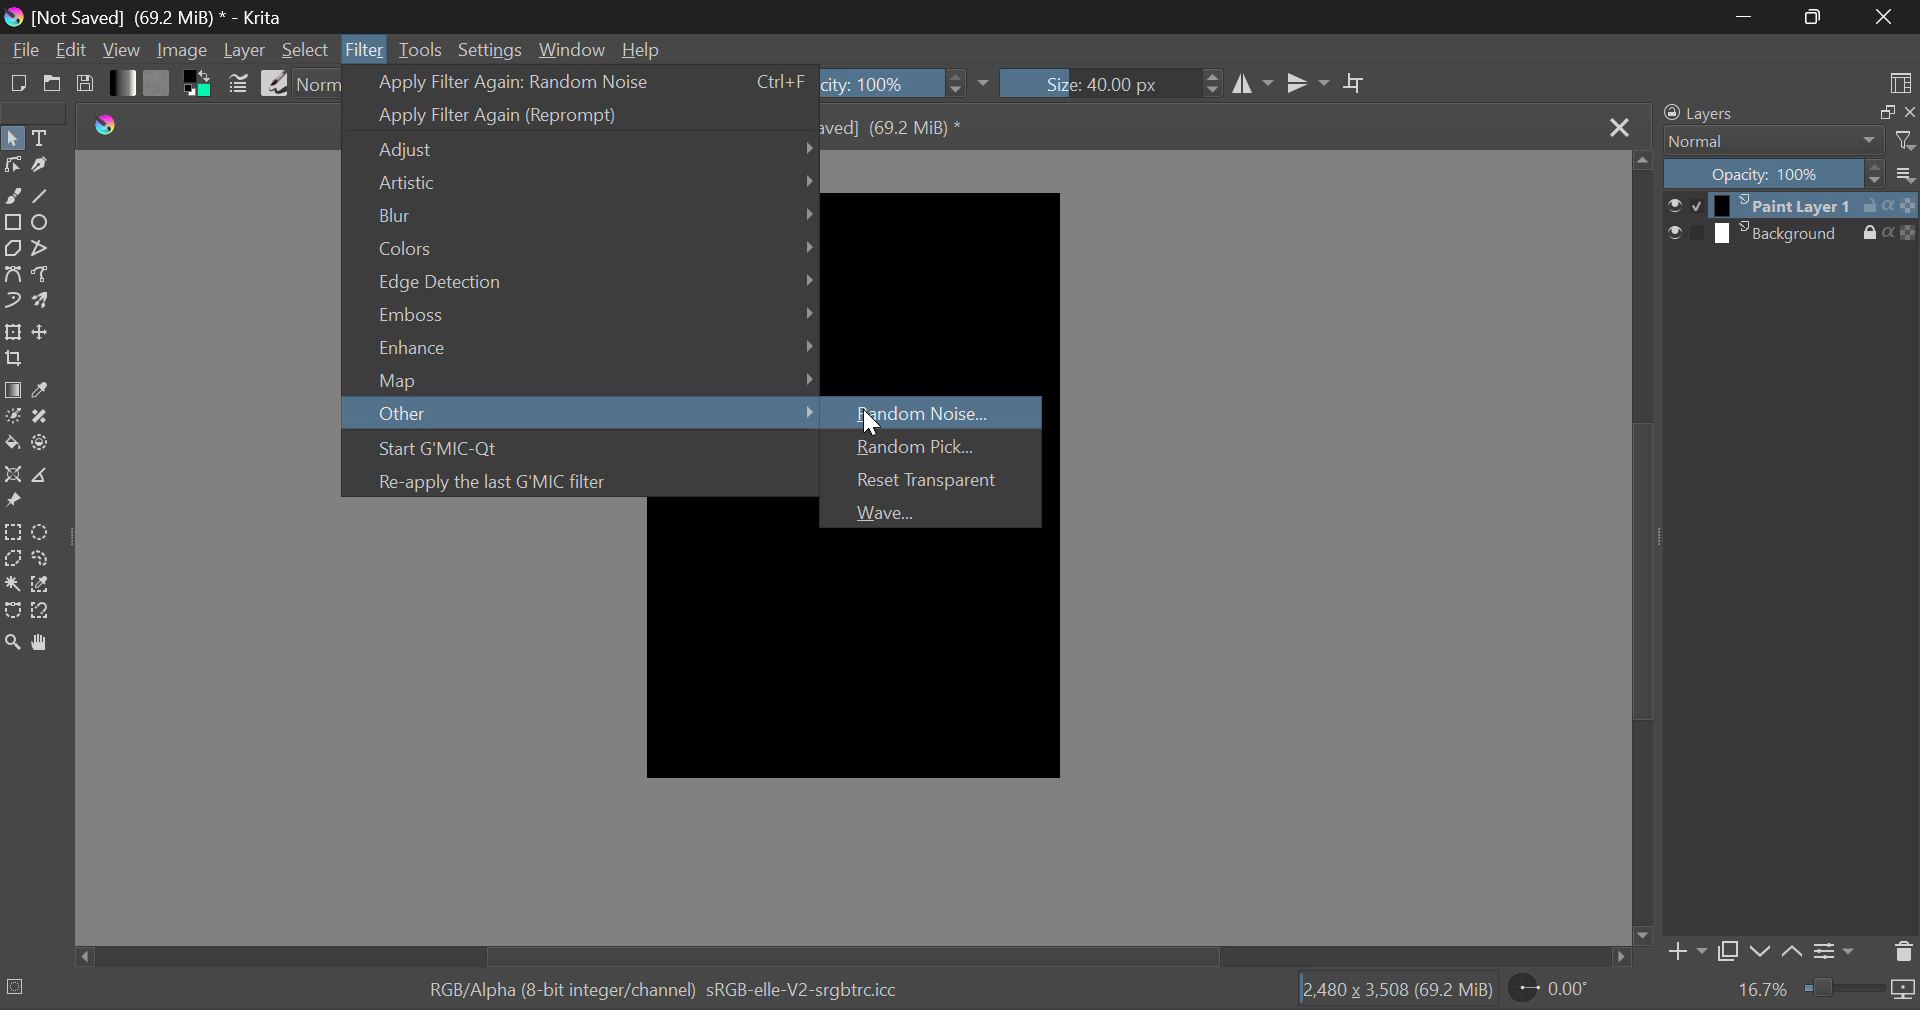 Image resolution: width=1920 pixels, height=1010 pixels. Describe the element at coordinates (592, 279) in the screenshot. I see `Edge Detection` at that location.